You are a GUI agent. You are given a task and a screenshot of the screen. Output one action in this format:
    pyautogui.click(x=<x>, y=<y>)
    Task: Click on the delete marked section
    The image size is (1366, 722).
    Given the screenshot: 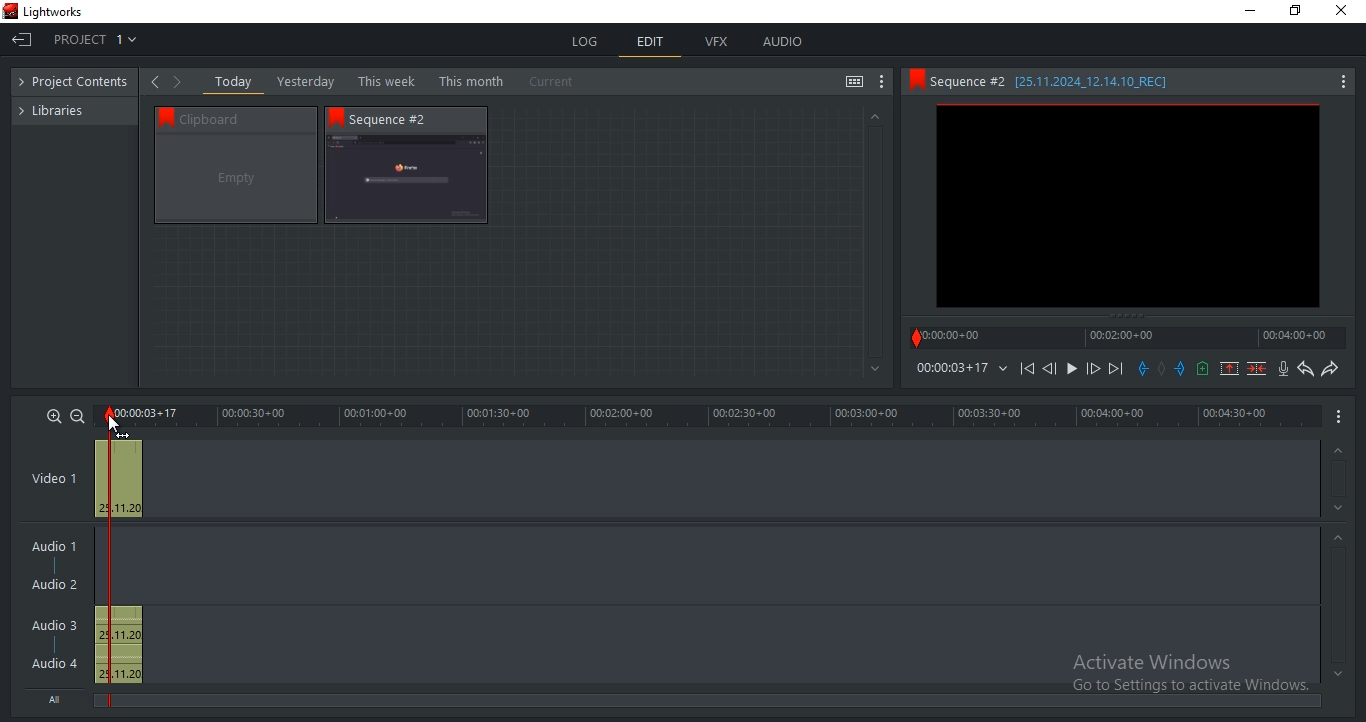 What is the action you would take?
    pyautogui.click(x=1258, y=368)
    